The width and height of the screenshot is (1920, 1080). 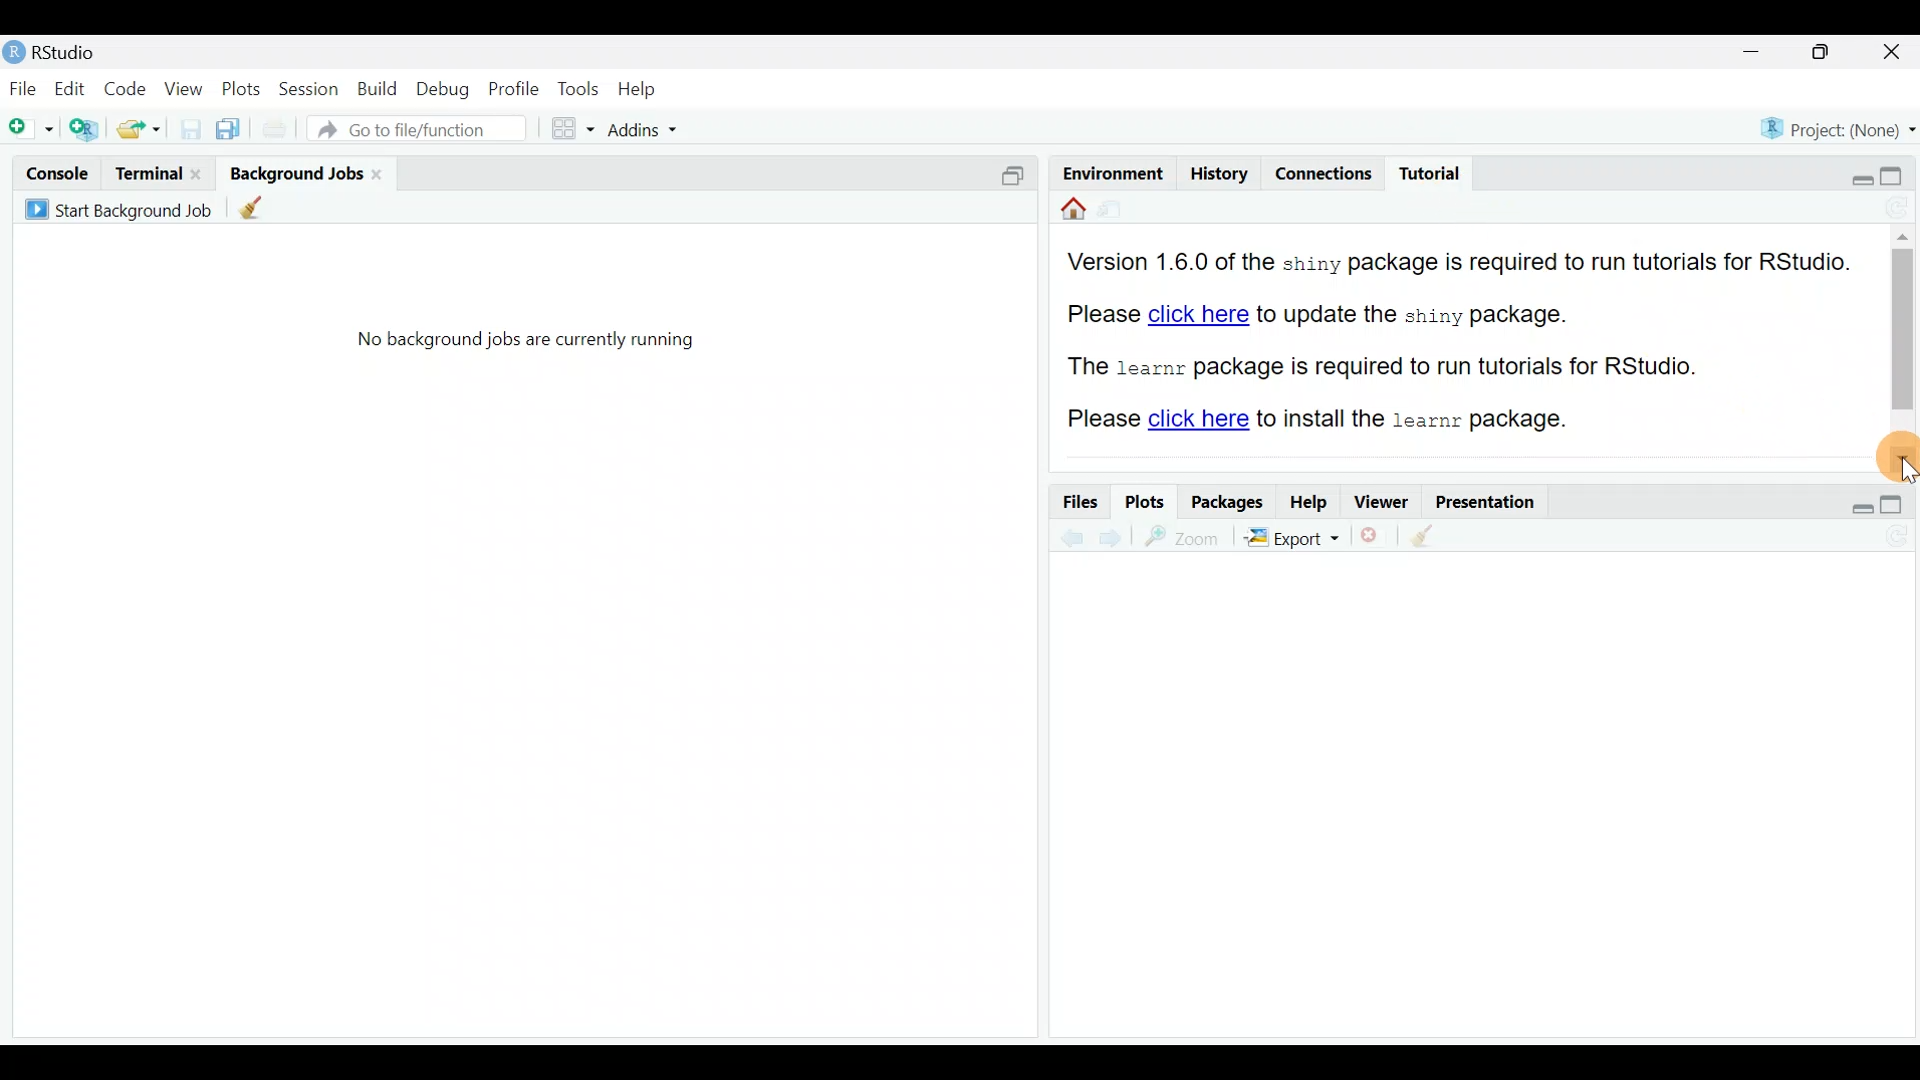 I want to click on File, so click(x=23, y=89).